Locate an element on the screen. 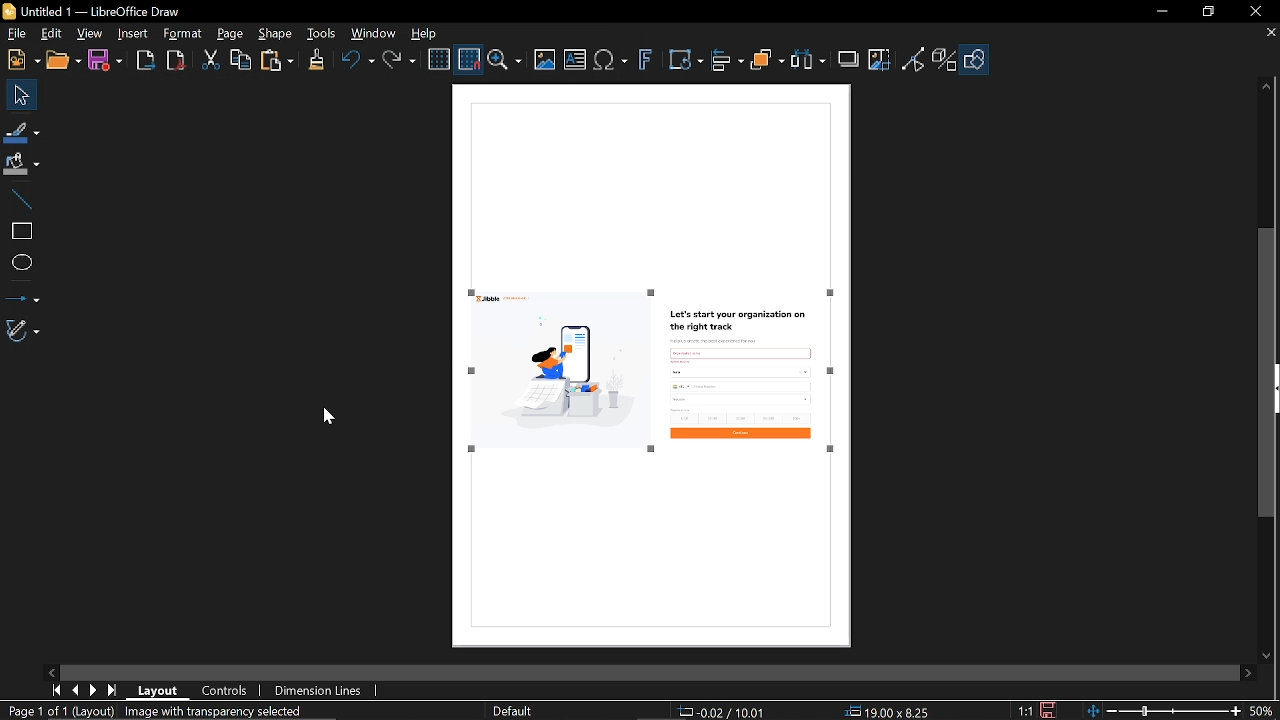 This screenshot has height=720, width=1280. First page is located at coordinates (54, 690).